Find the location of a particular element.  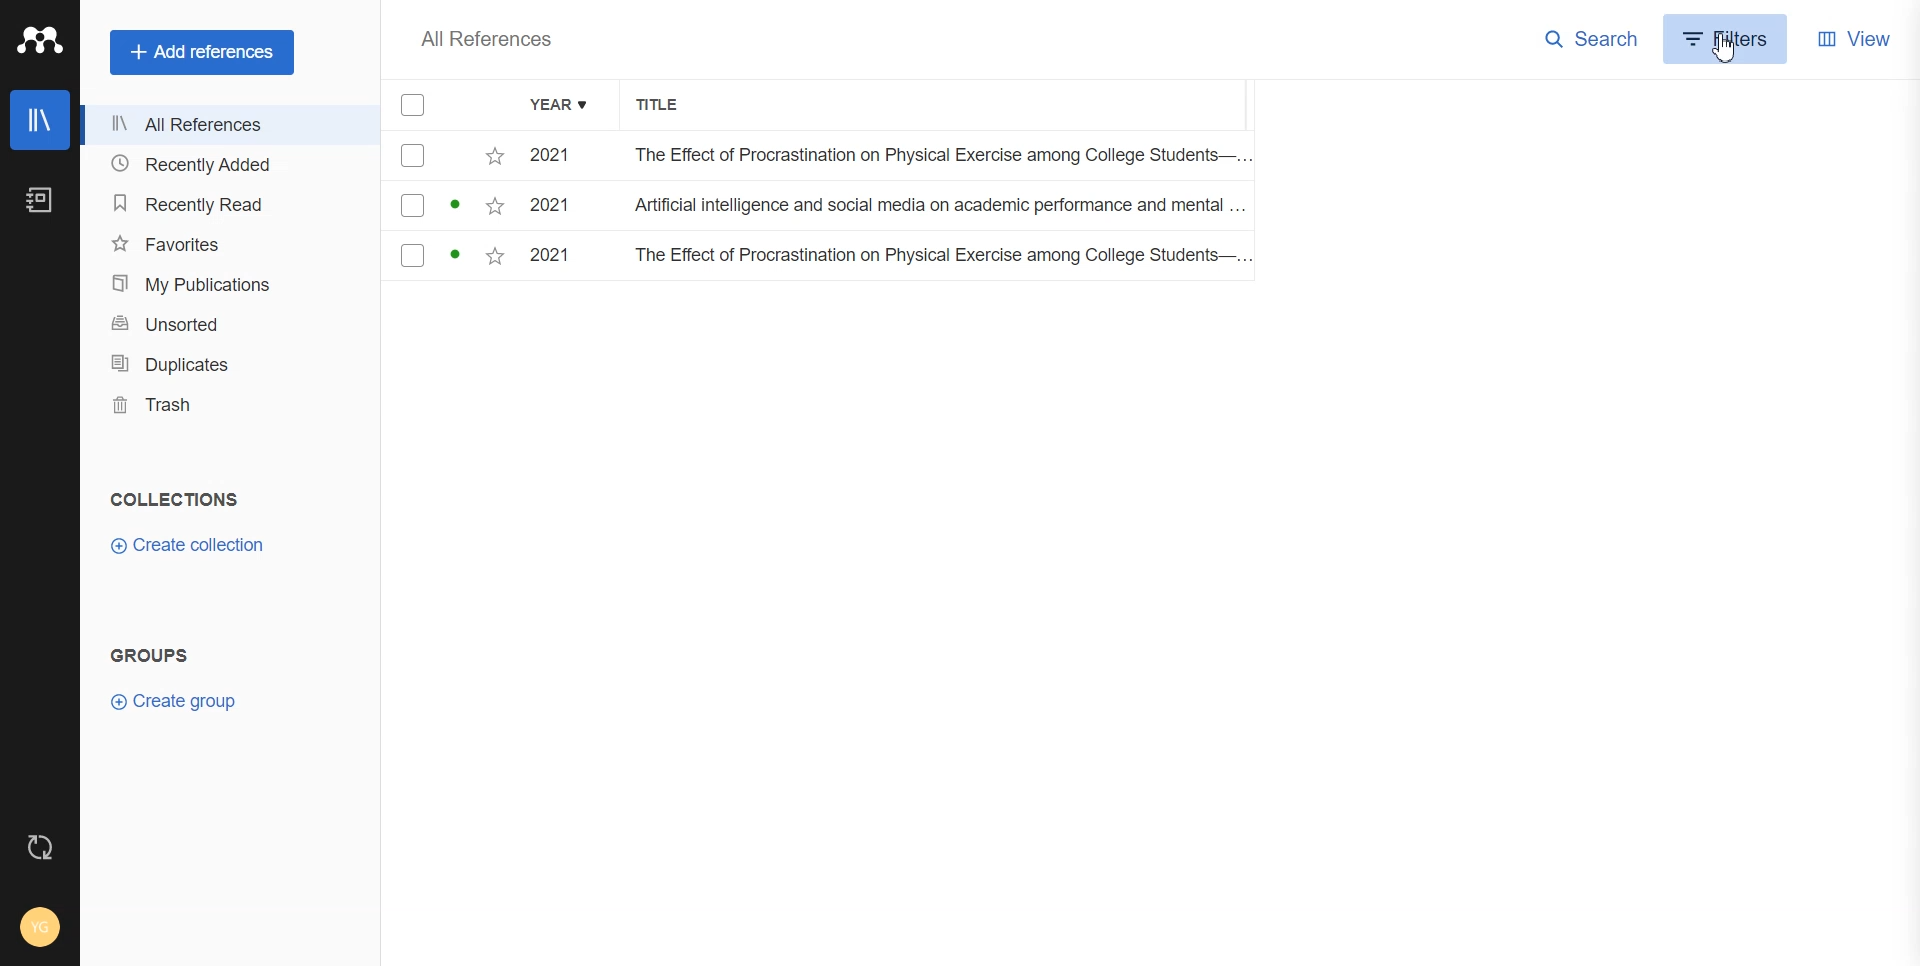

Duplicates is located at coordinates (229, 364).